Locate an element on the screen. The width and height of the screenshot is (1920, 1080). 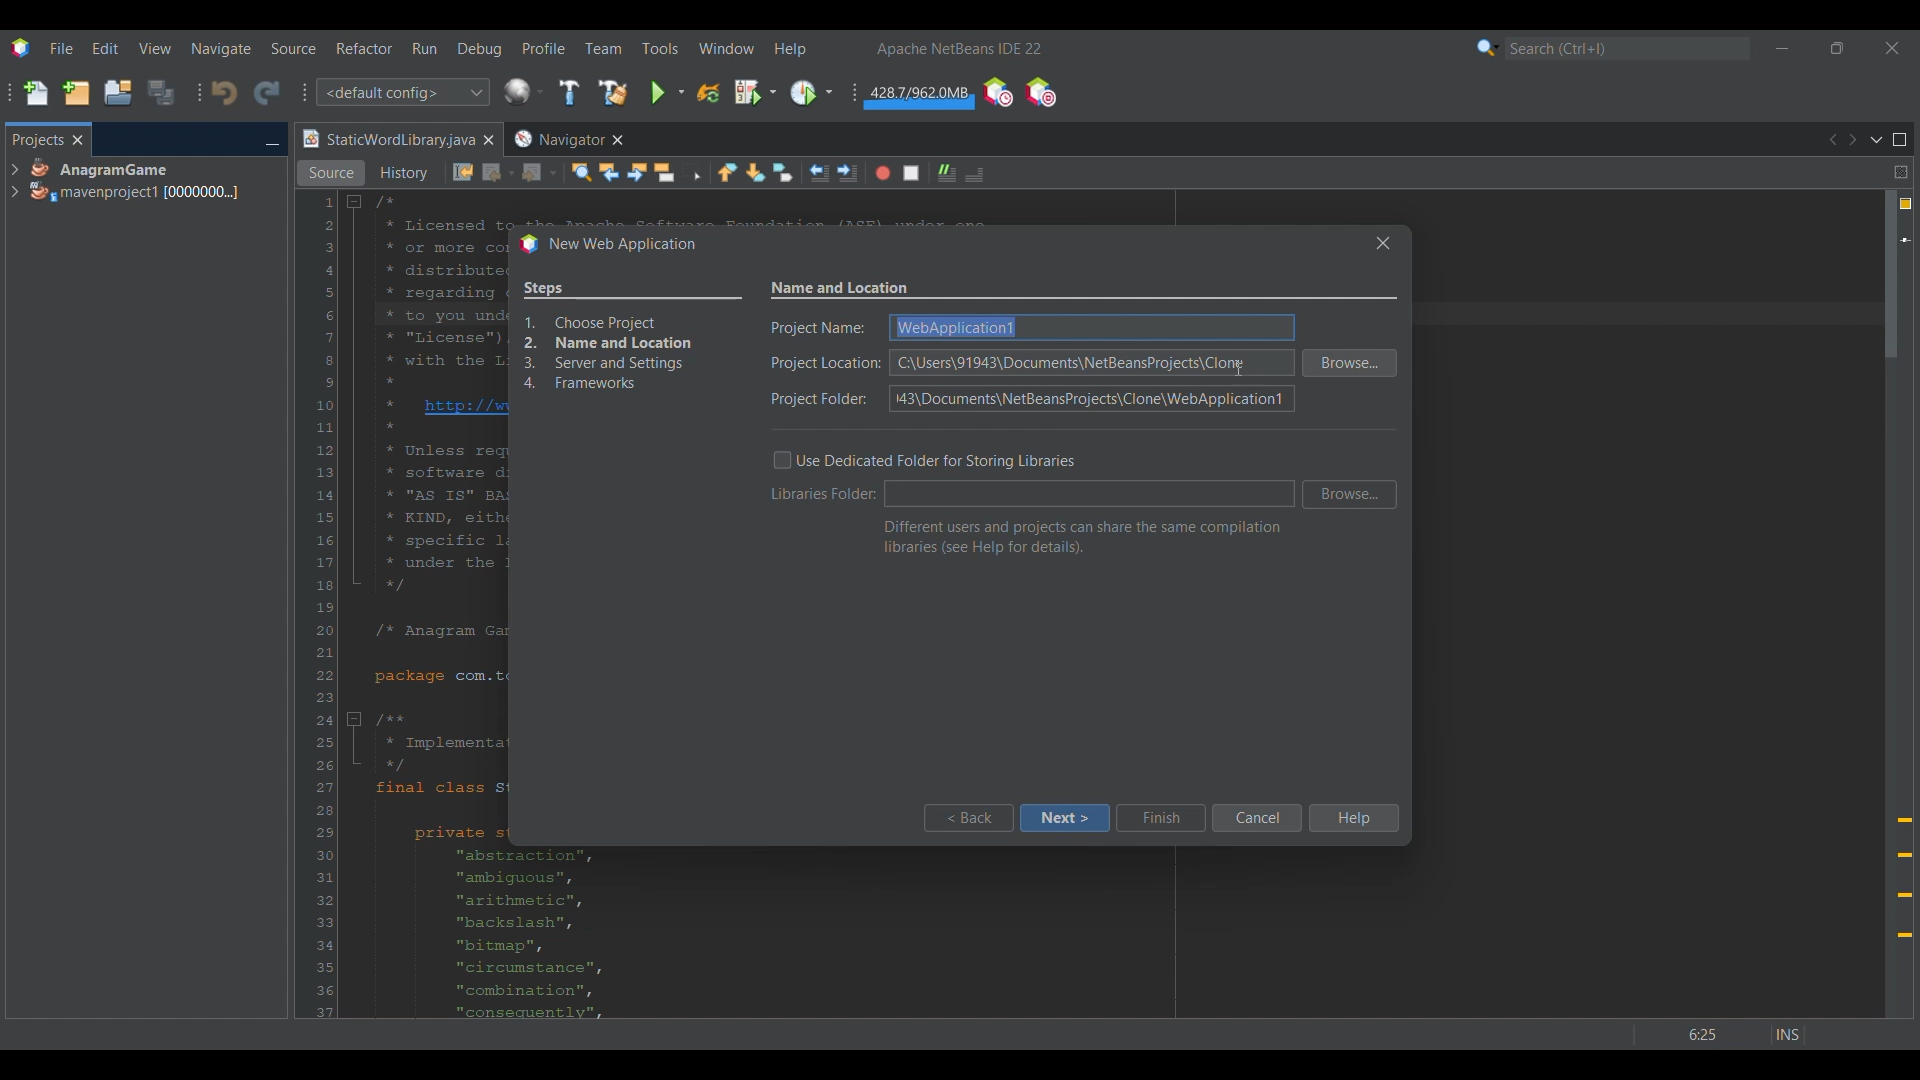
Run main project options is located at coordinates (668, 92).